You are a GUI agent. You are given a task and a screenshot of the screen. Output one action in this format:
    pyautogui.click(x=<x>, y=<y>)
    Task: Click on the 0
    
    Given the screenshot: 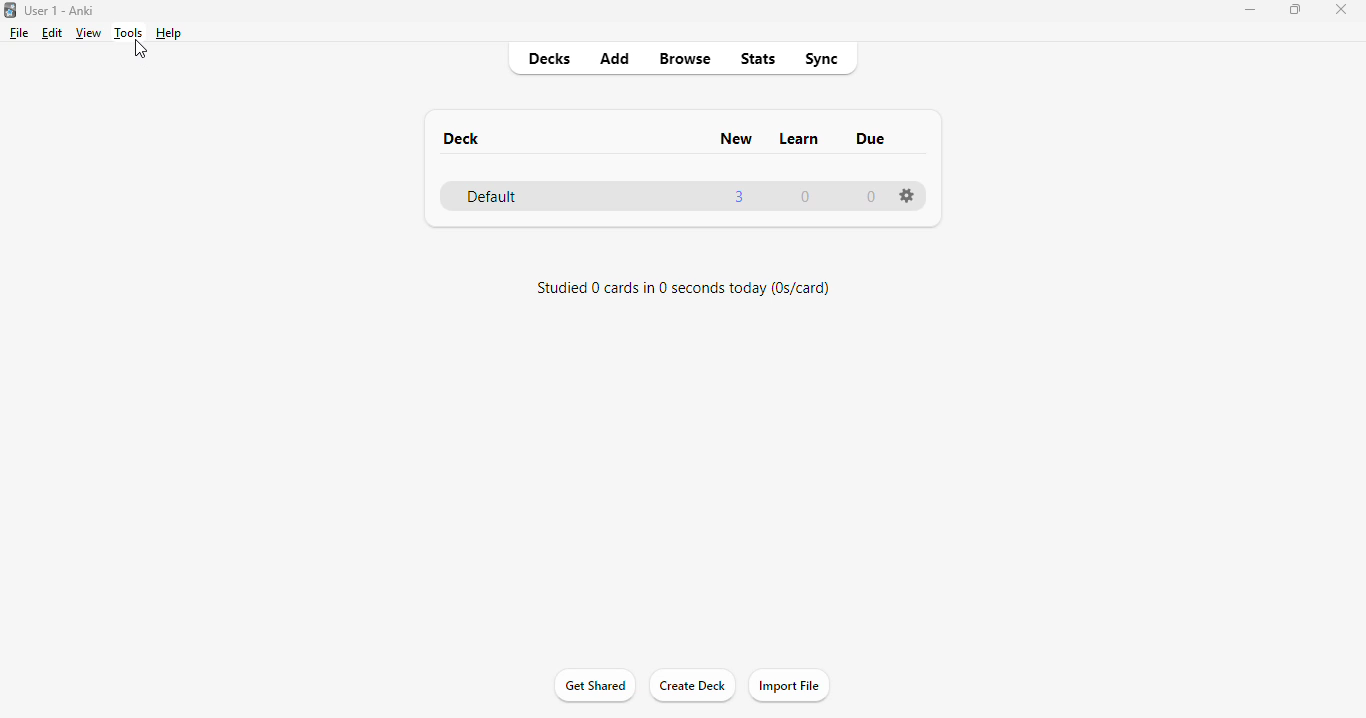 What is the action you would take?
    pyautogui.click(x=806, y=198)
    